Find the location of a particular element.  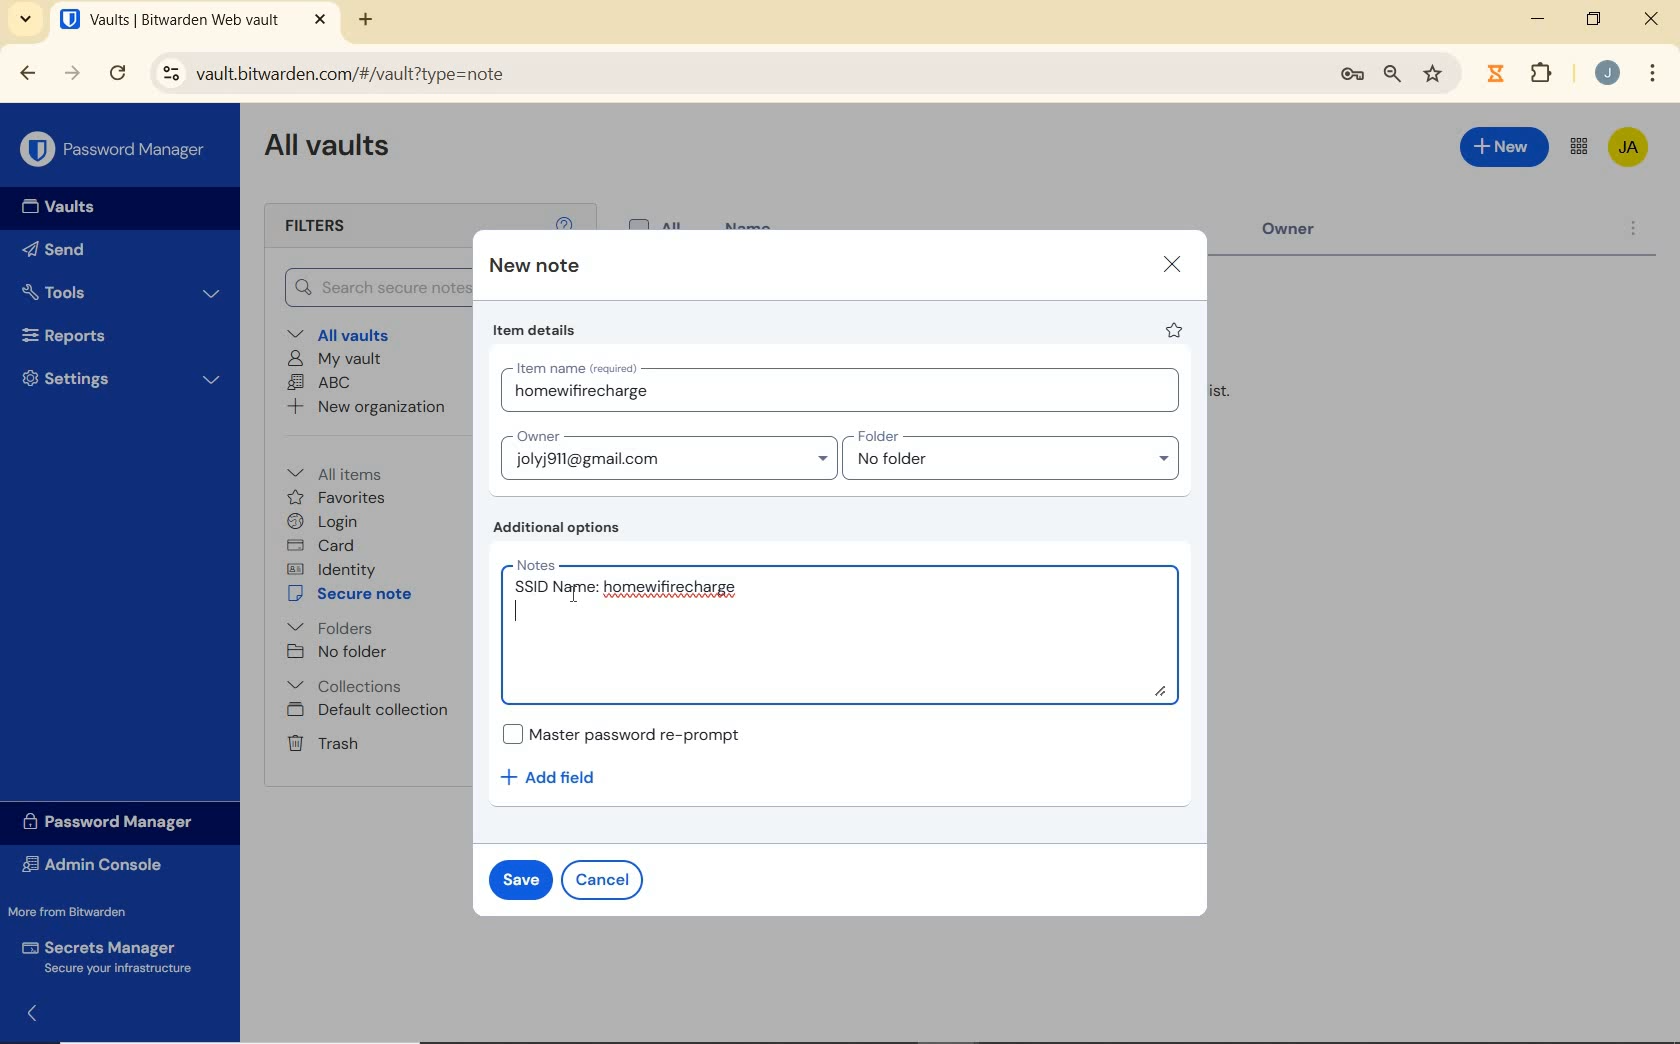

Password Manager is located at coordinates (114, 150).